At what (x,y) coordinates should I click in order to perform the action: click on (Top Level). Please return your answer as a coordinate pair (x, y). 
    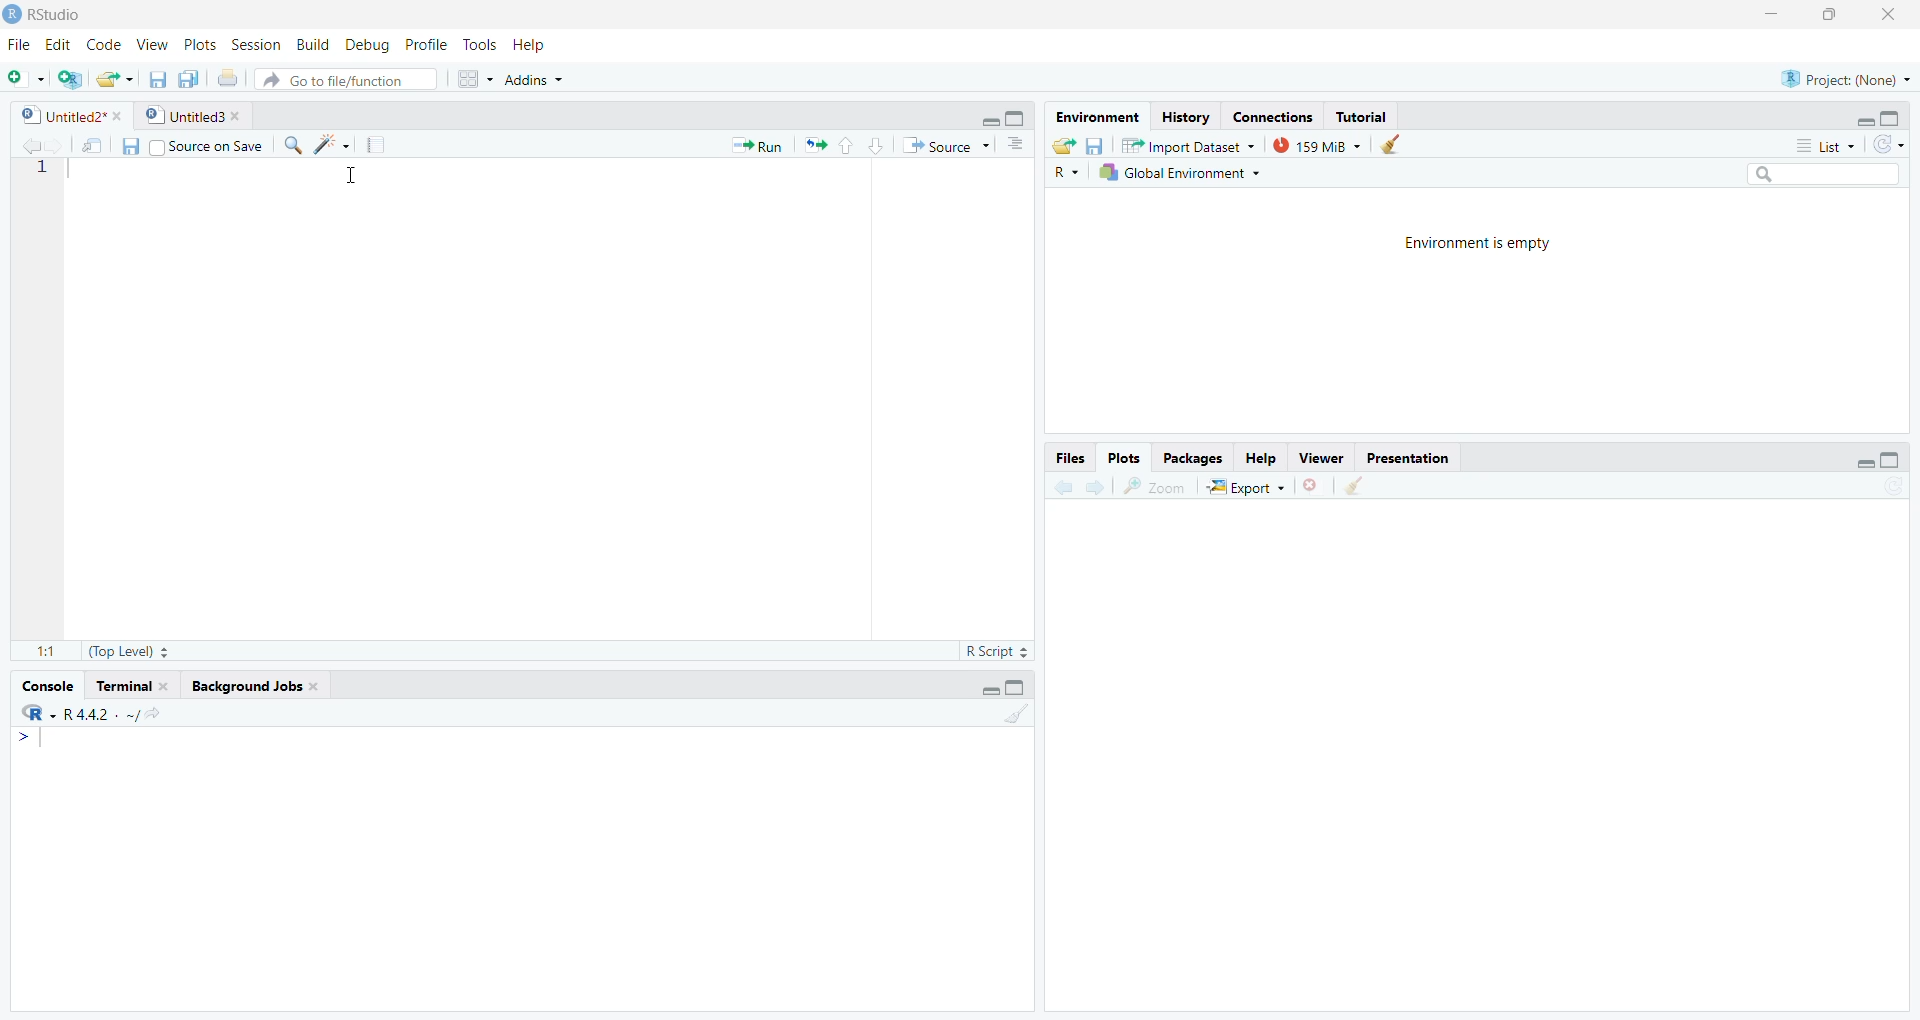
    Looking at the image, I should click on (127, 651).